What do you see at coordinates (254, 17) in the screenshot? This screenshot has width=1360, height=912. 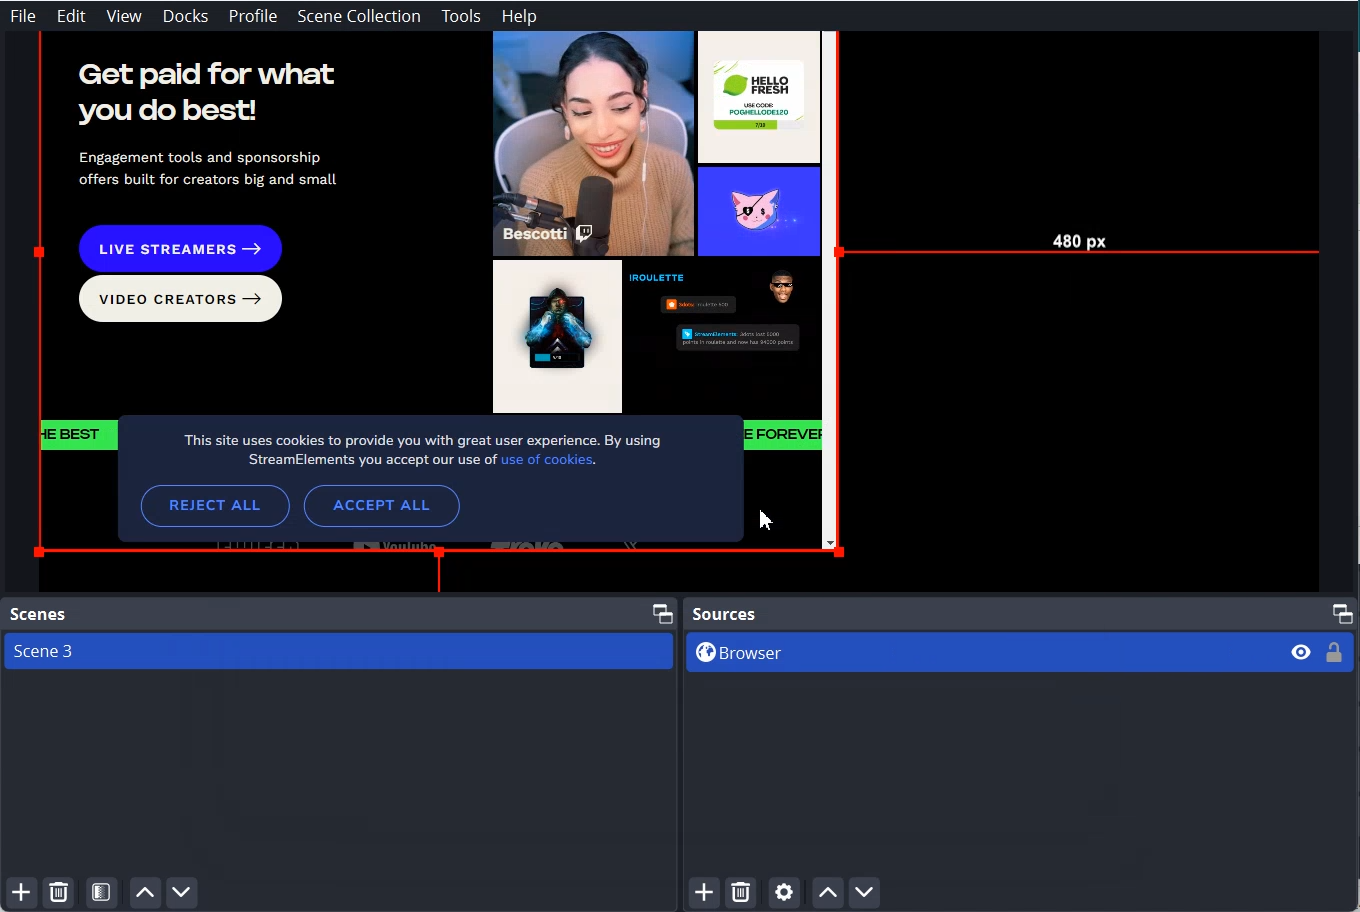 I see `Profile` at bounding box center [254, 17].